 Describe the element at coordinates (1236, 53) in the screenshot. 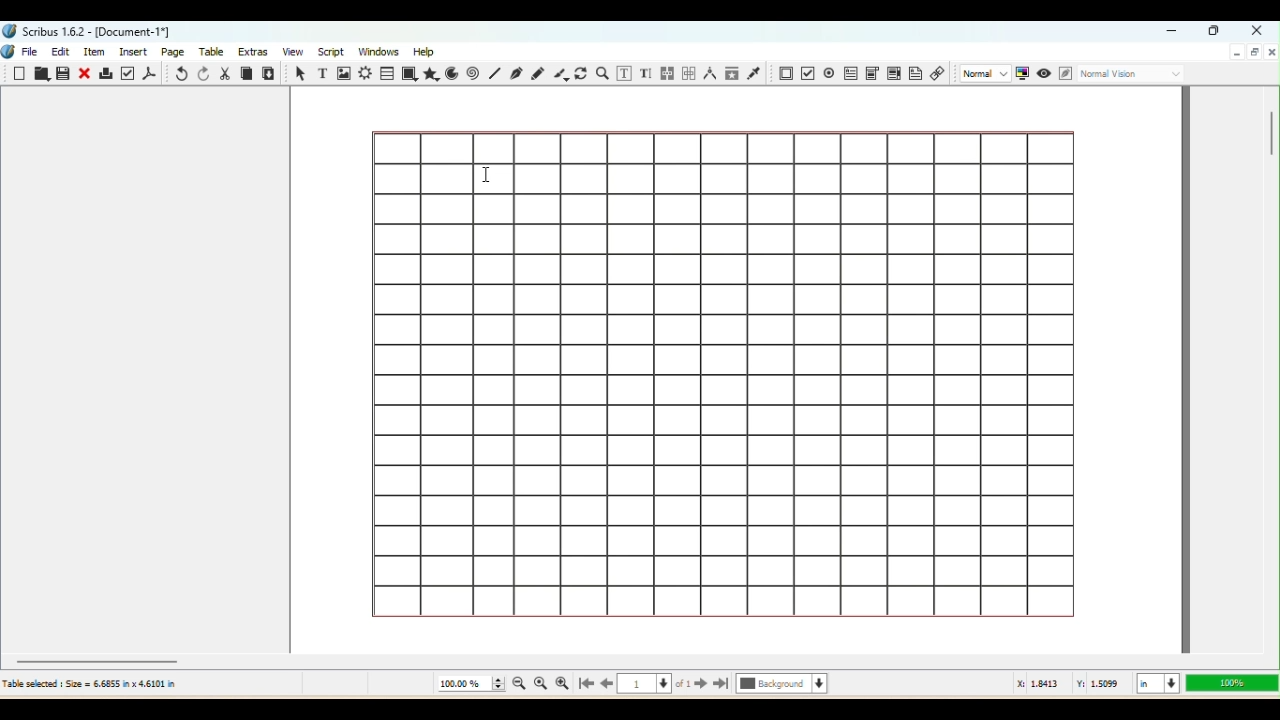

I see `Minimize` at that location.